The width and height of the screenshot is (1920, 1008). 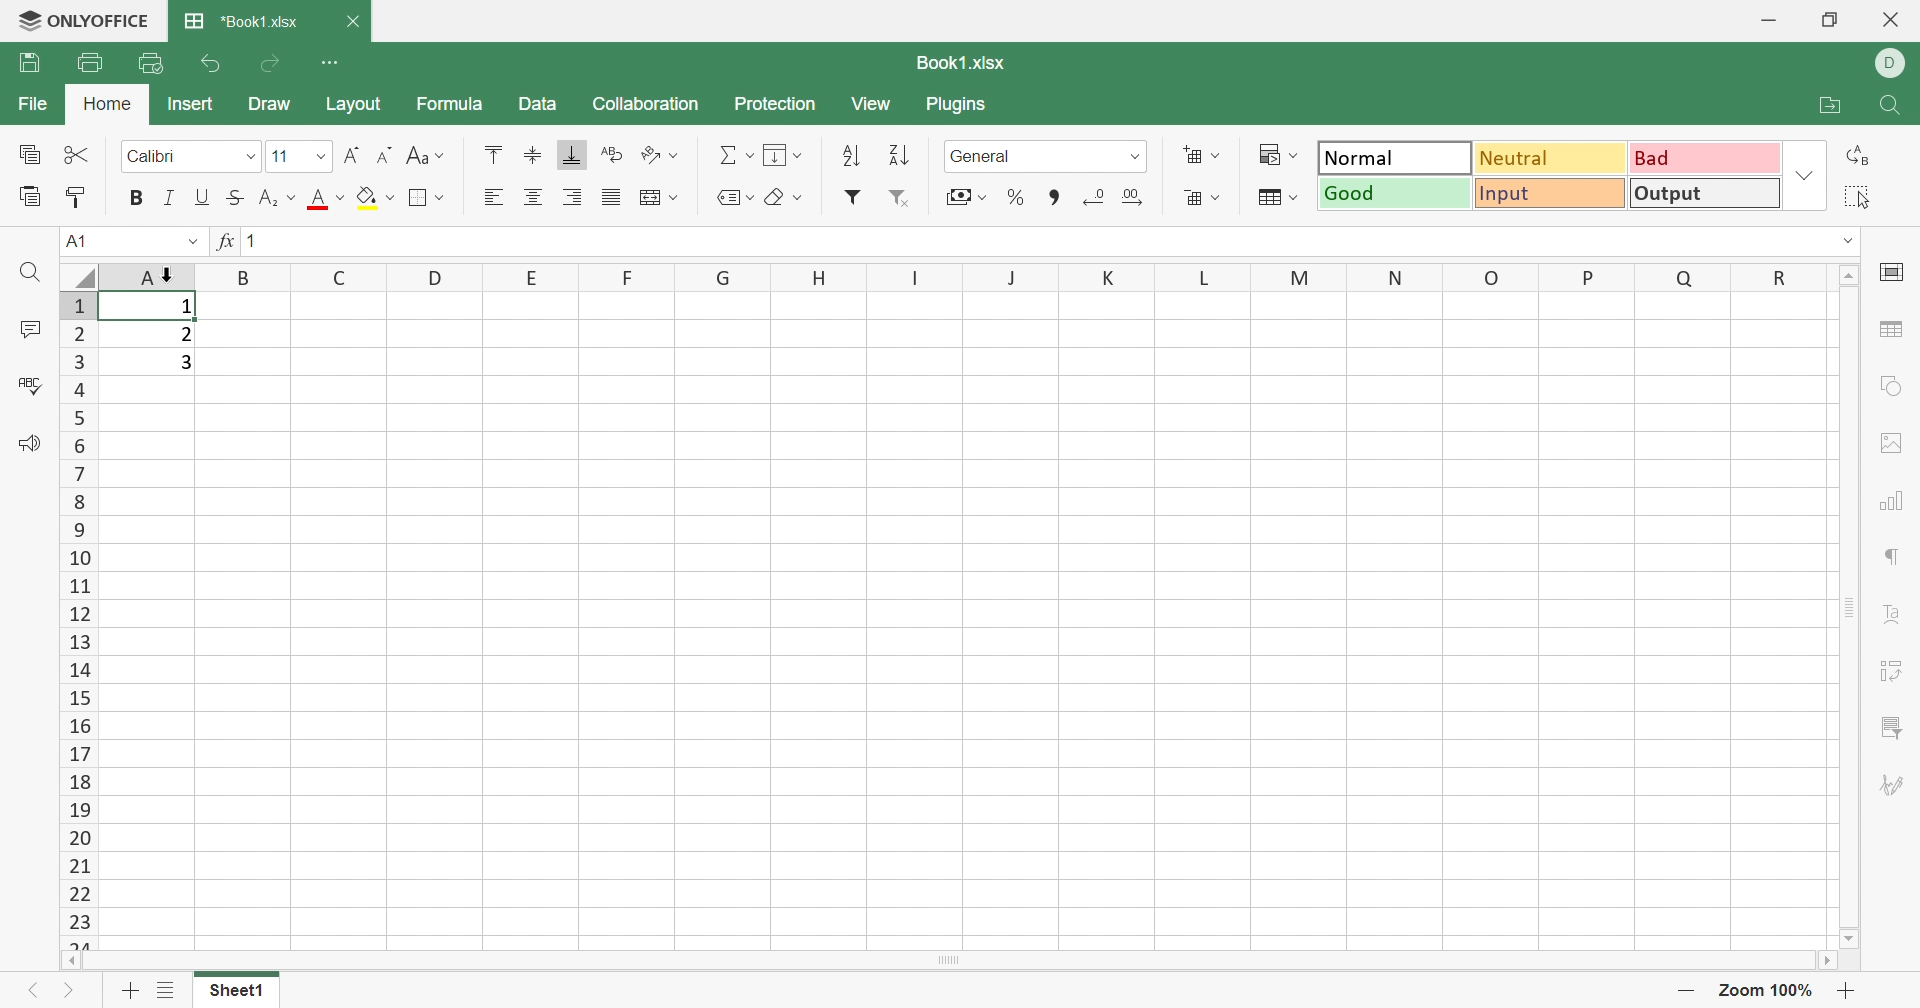 I want to click on A1, so click(x=73, y=240).